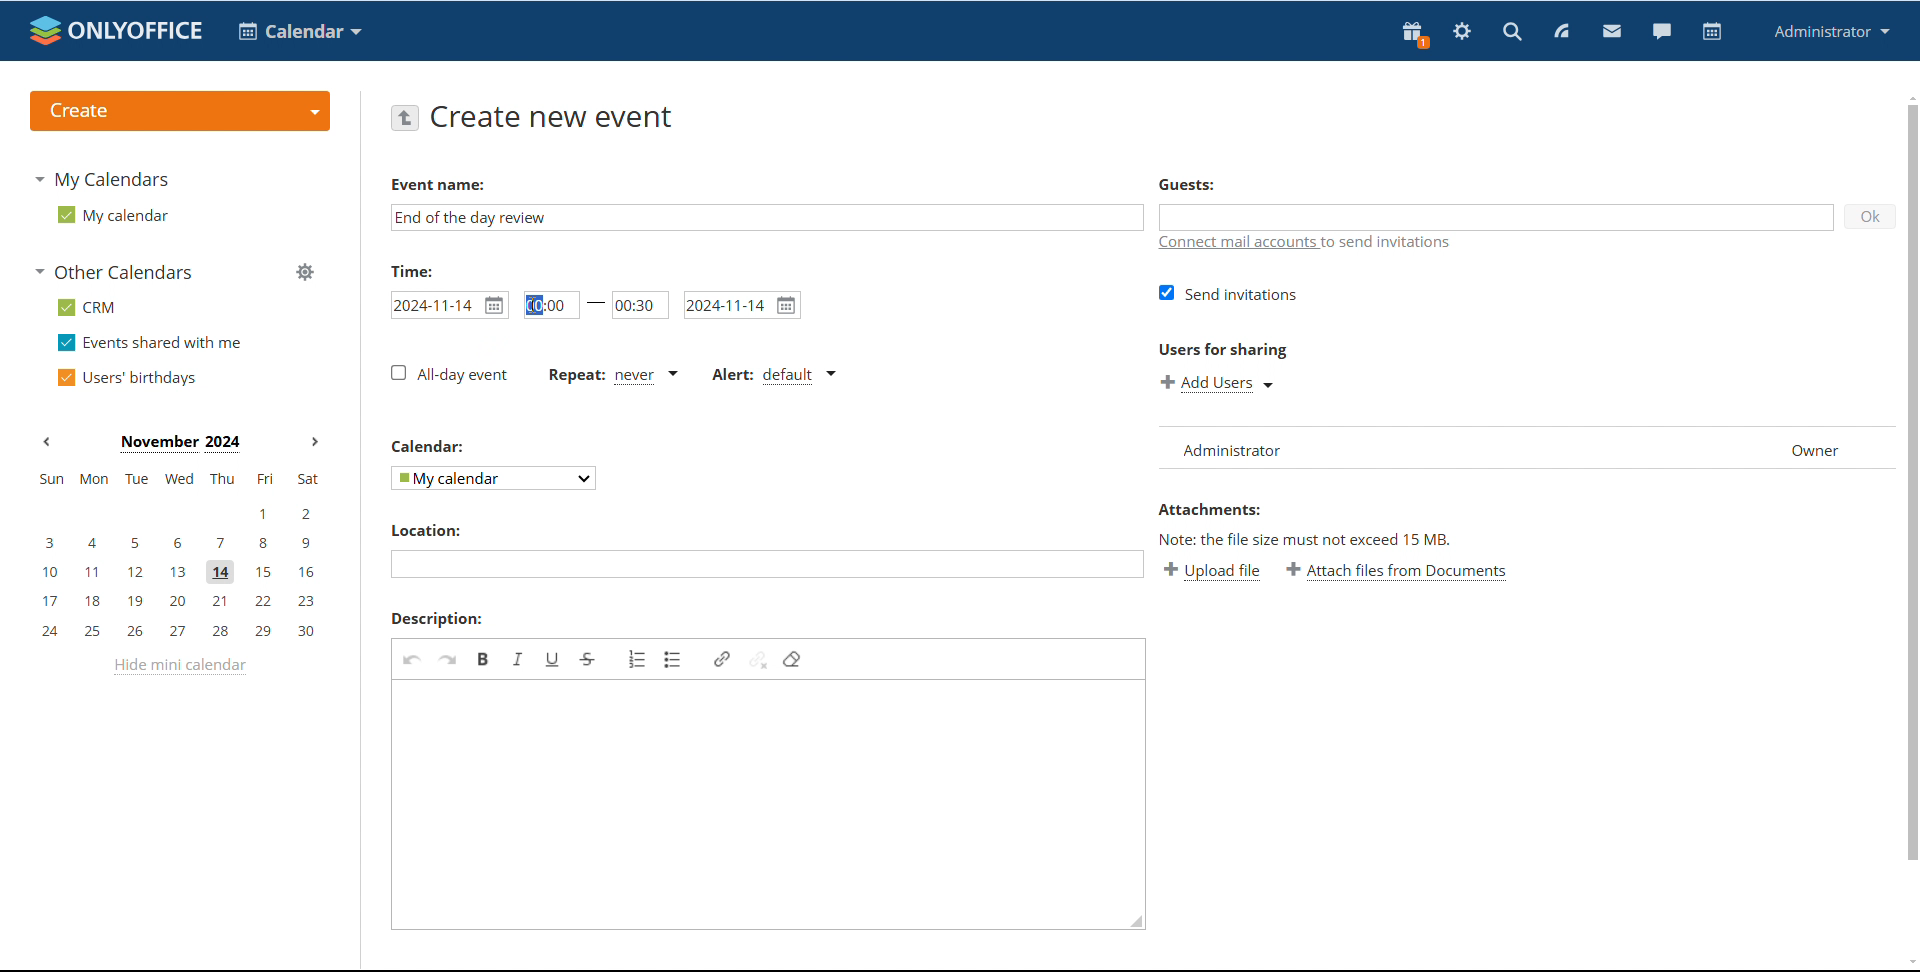 The width and height of the screenshot is (1920, 972). Describe the element at coordinates (1832, 31) in the screenshot. I see `profile` at that location.